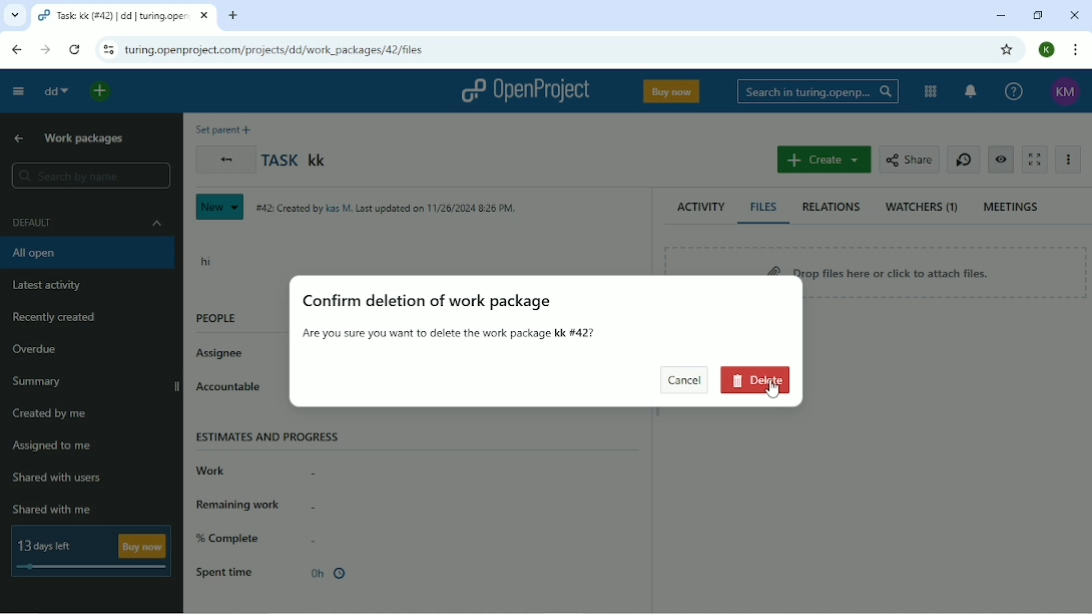 This screenshot has height=614, width=1092. Describe the element at coordinates (671, 91) in the screenshot. I see `Buy now` at that location.